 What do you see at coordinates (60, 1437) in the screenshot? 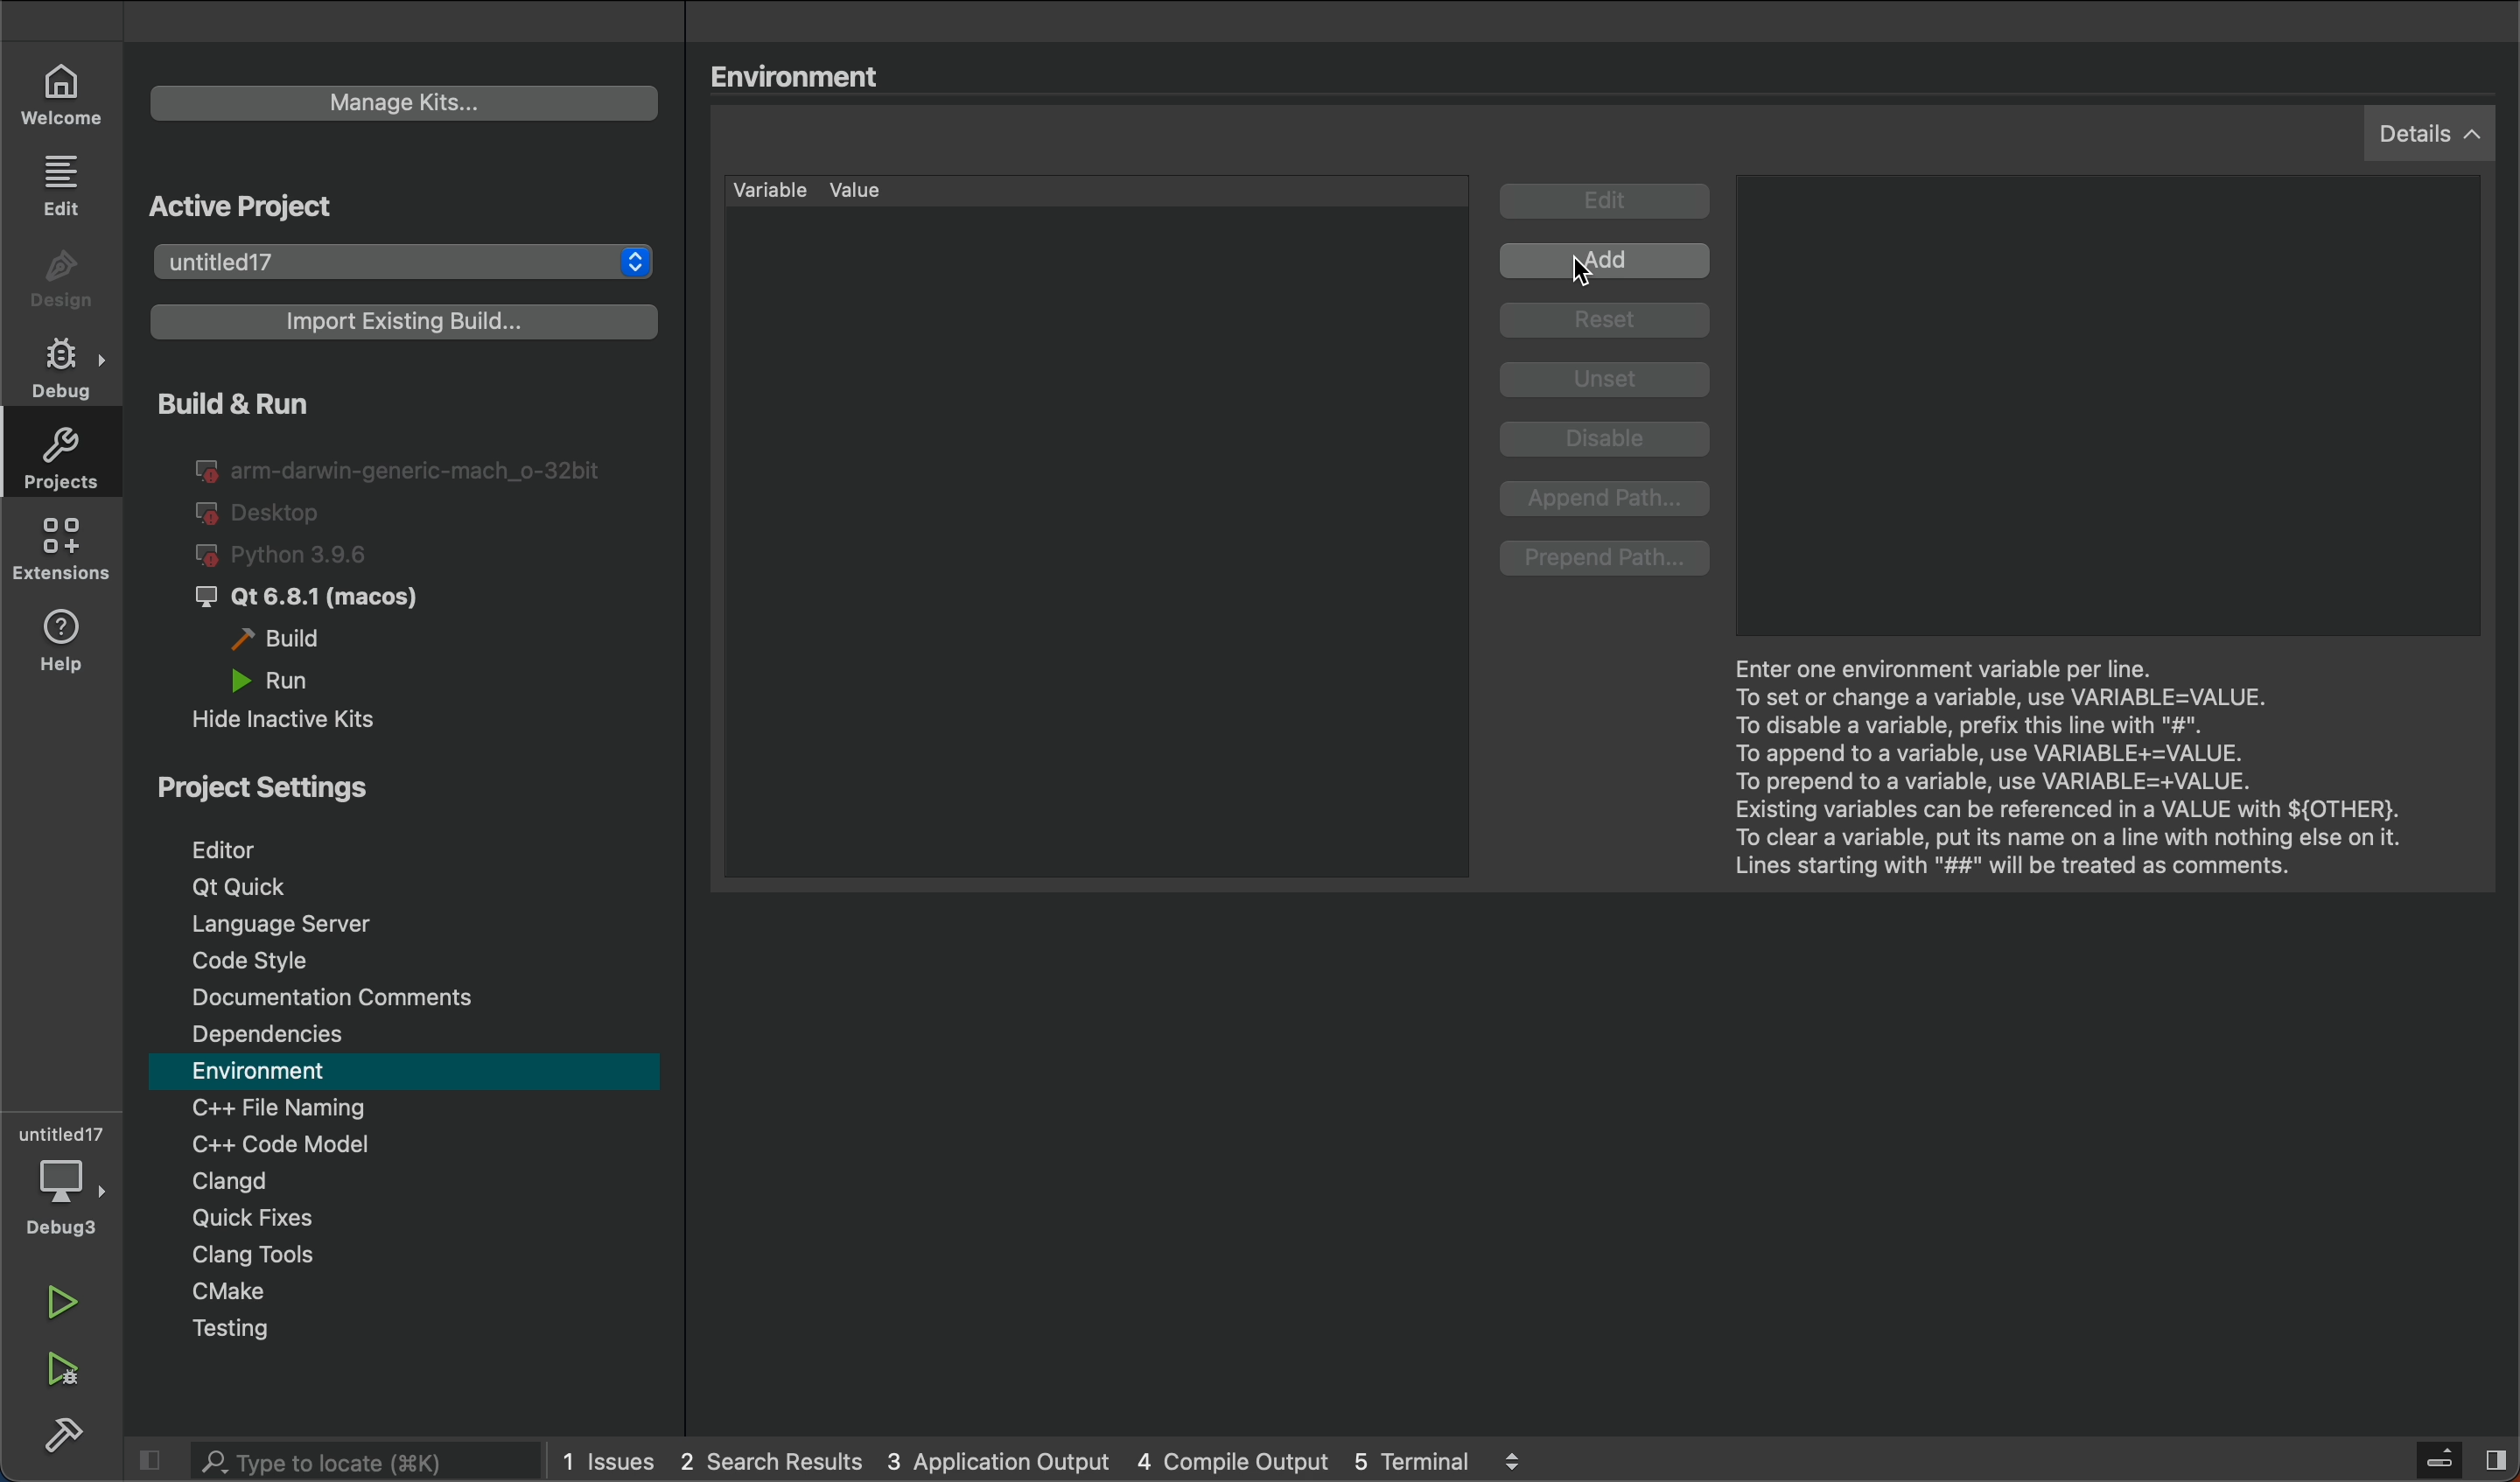
I see `build` at bounding box center [60, 1437].